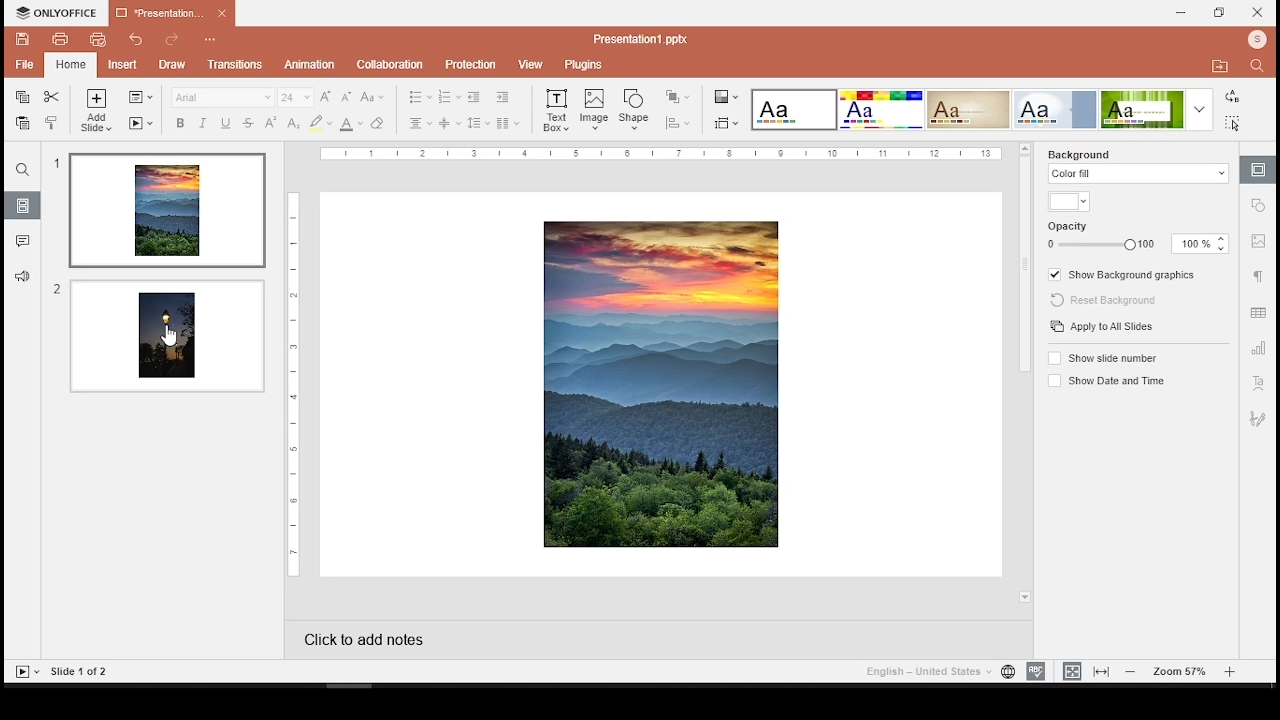 The height and width of the screenshot is (720, 1280). What do you see at coordinates (1102, 672) in the screenshot?
I see `fit to width` at bounding box center [1102, 672].